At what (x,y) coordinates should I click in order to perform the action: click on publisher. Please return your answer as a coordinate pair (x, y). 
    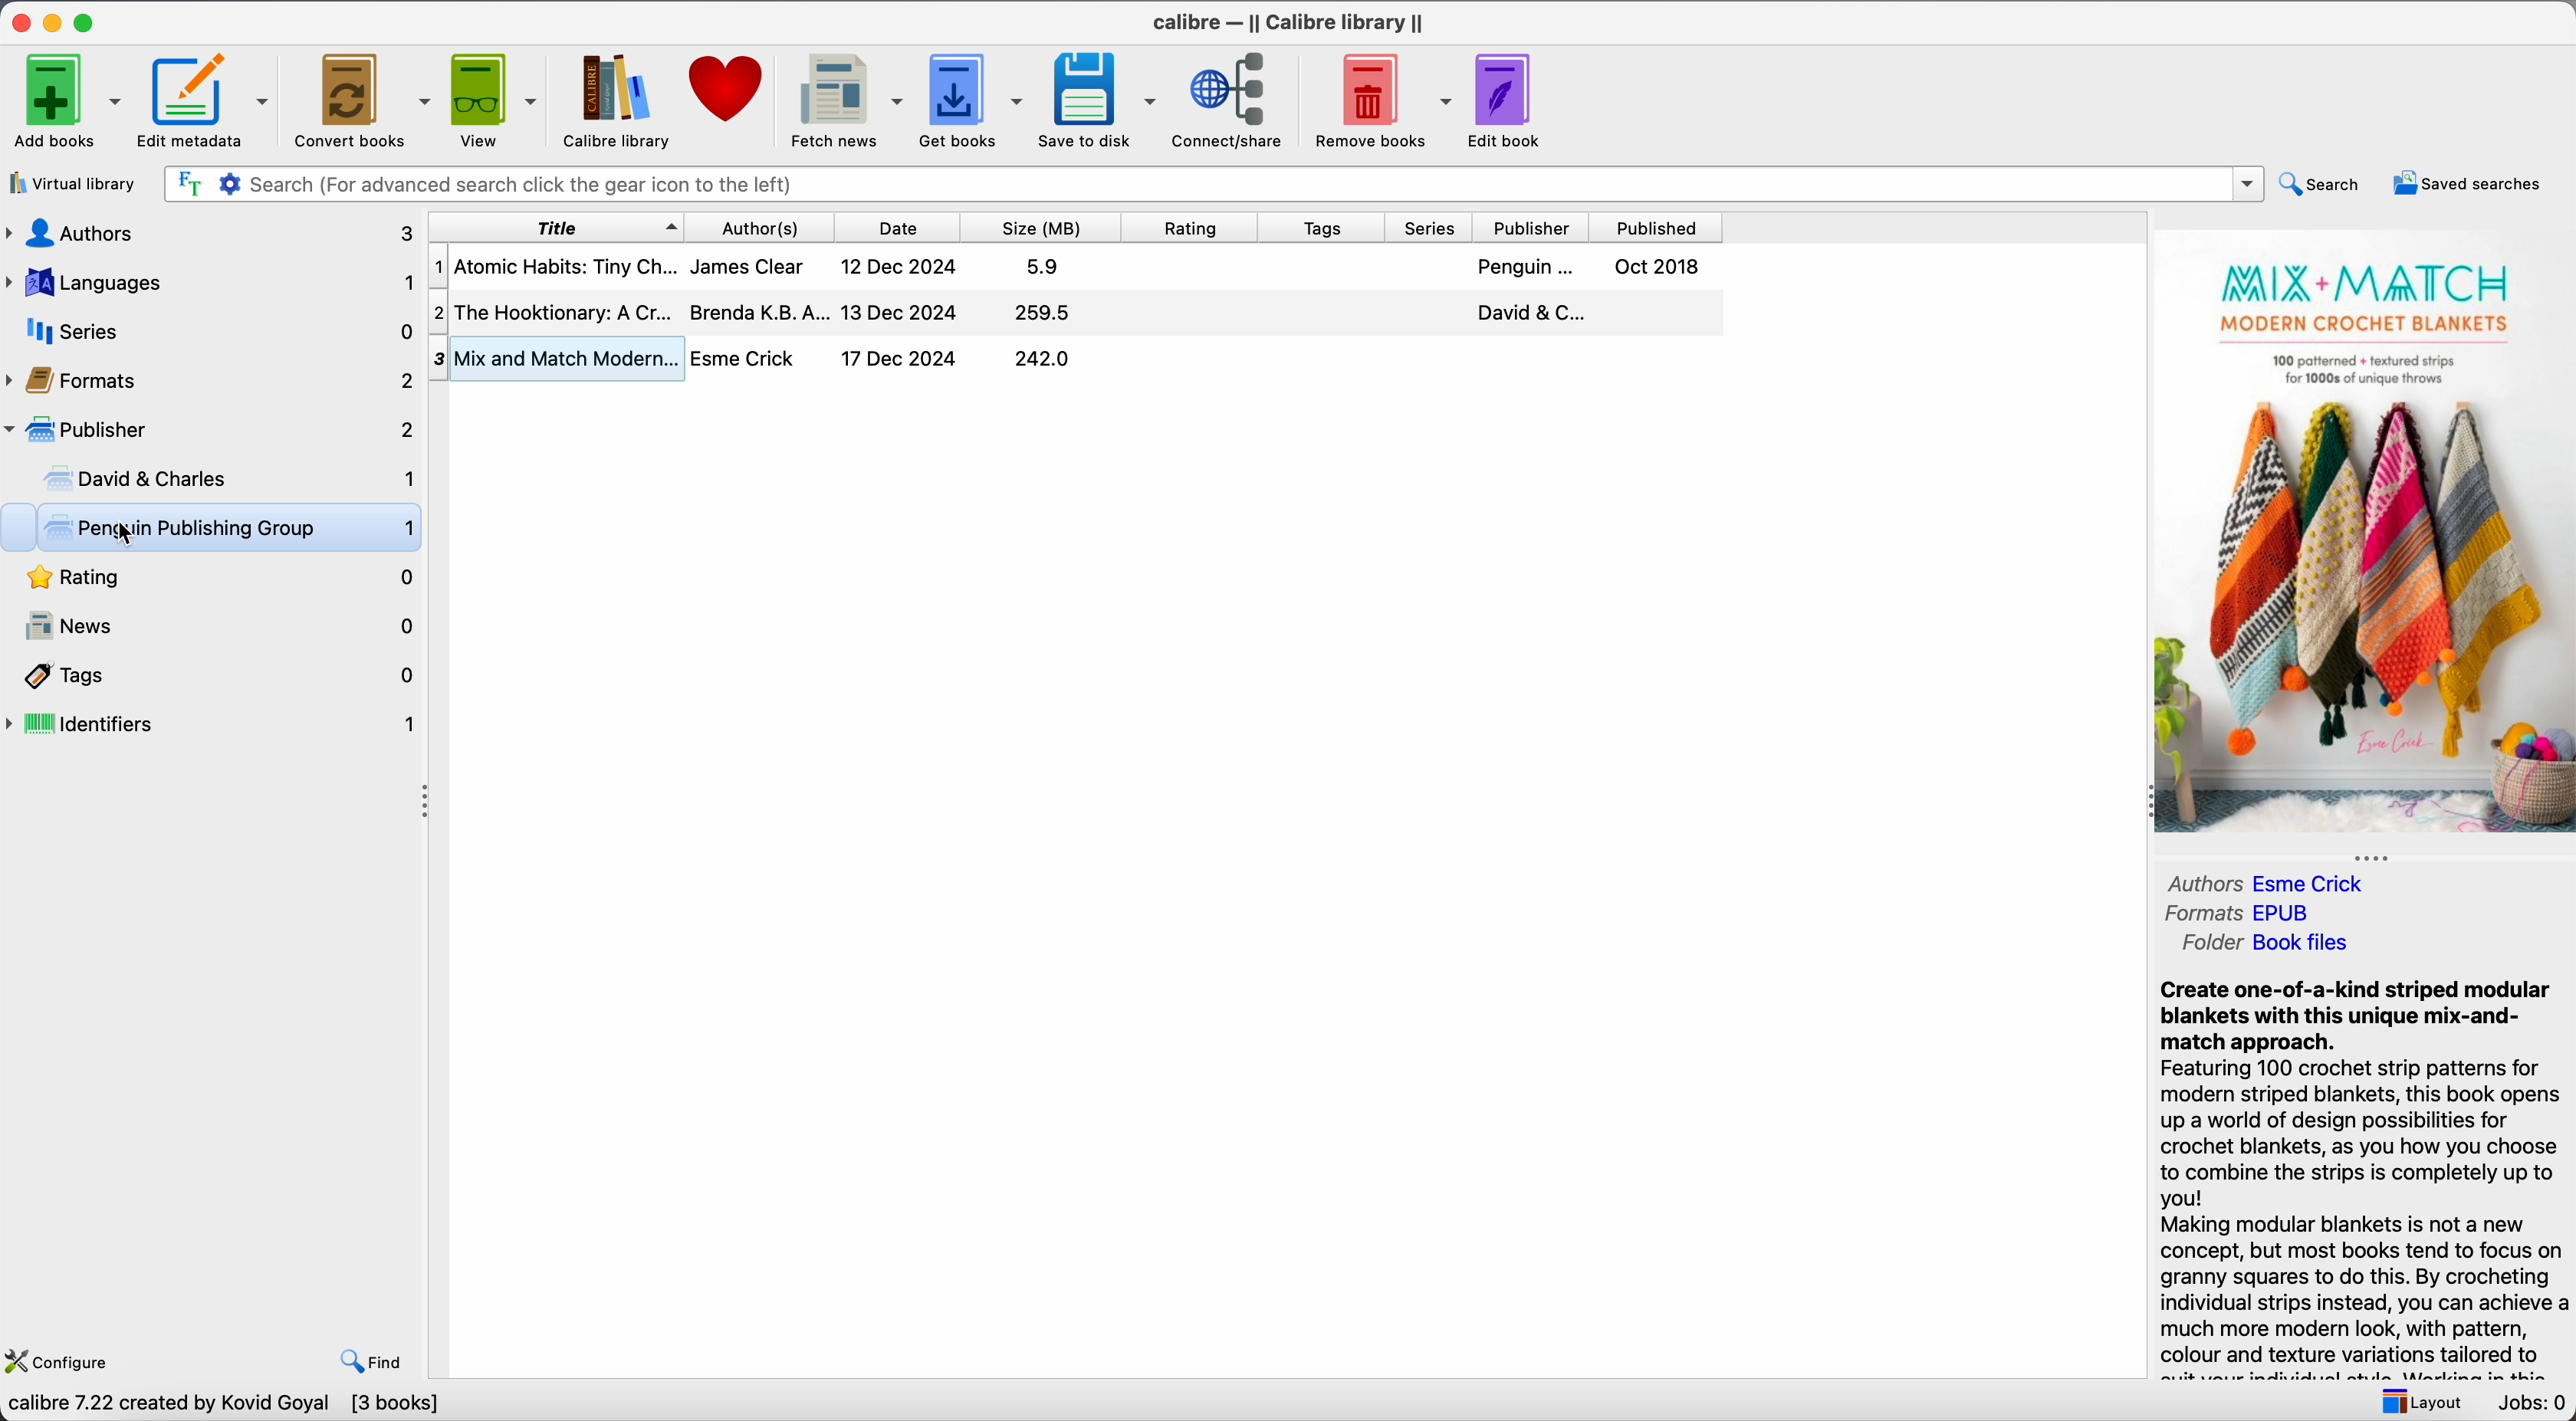
    Looking at the image, I should click on (1534, 227).